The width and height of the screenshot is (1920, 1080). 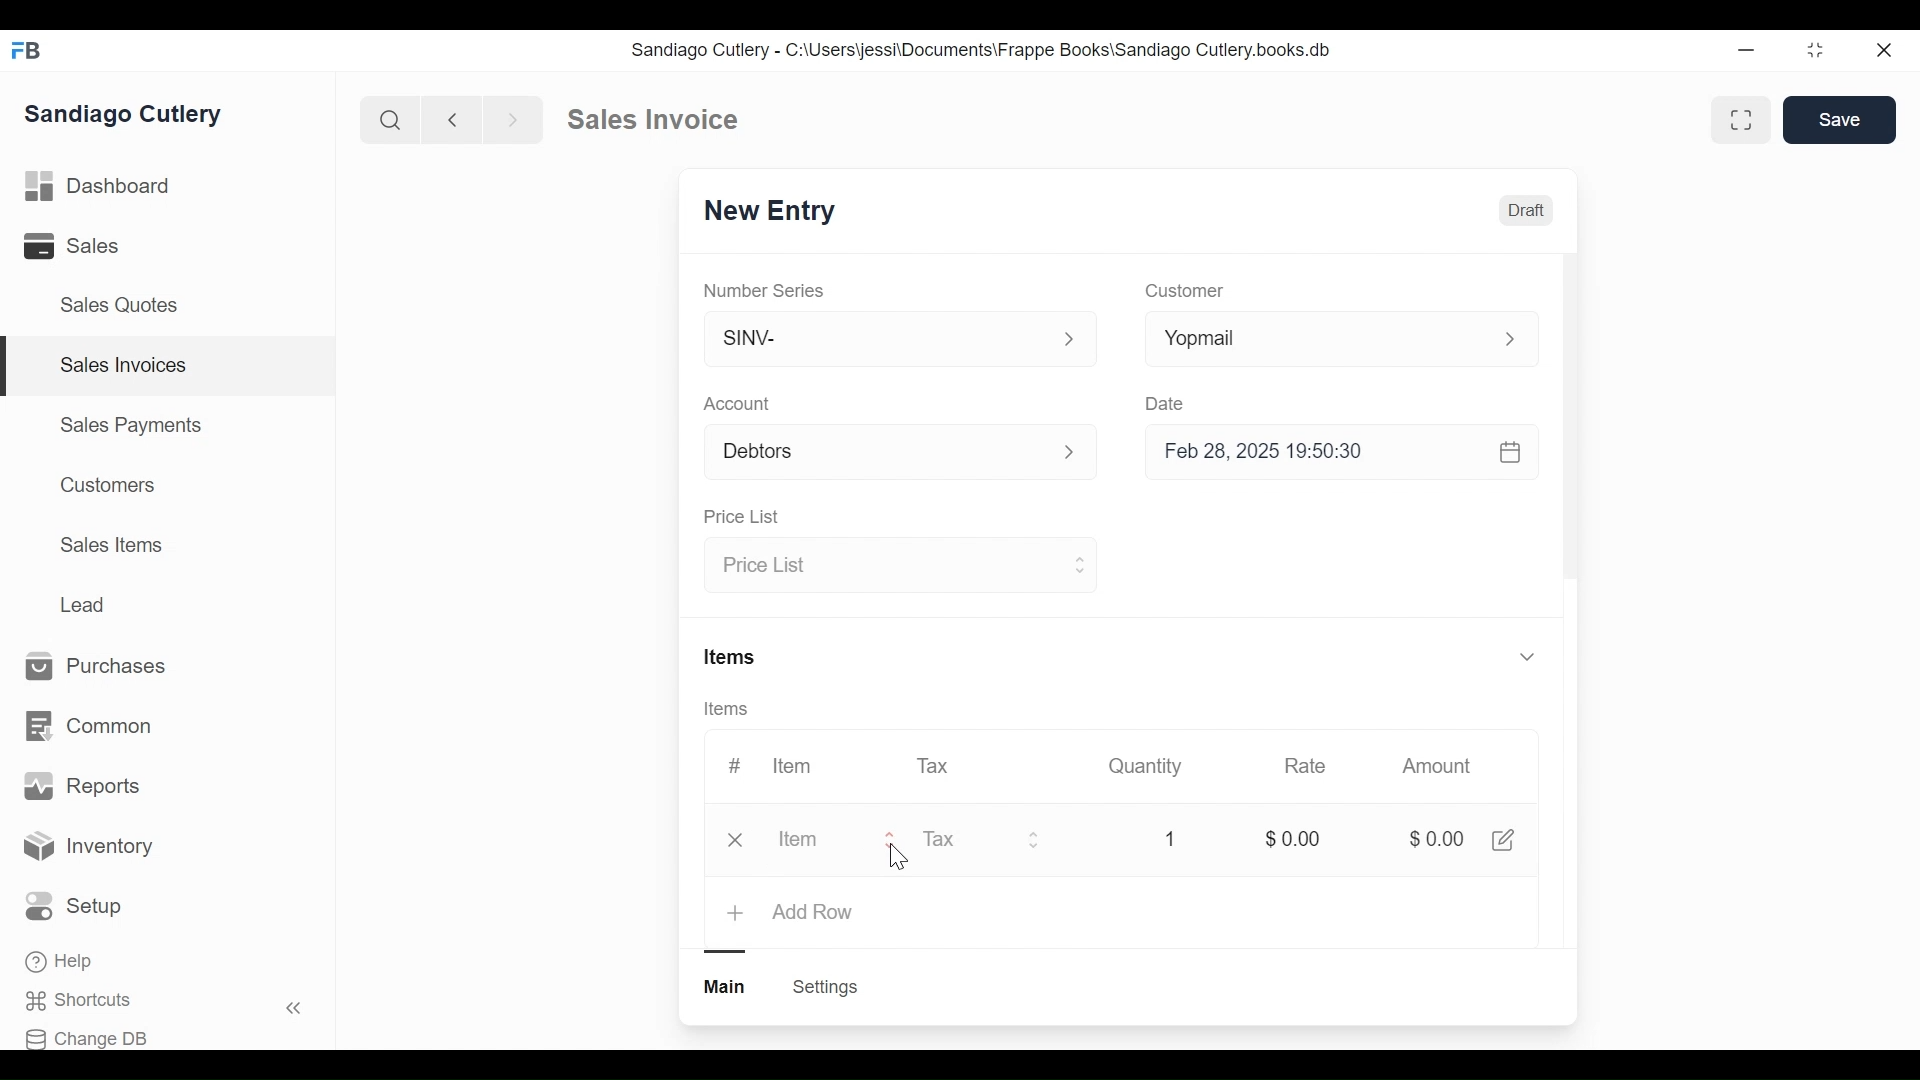 I want to click on Tax, so click(x=934, y=765).